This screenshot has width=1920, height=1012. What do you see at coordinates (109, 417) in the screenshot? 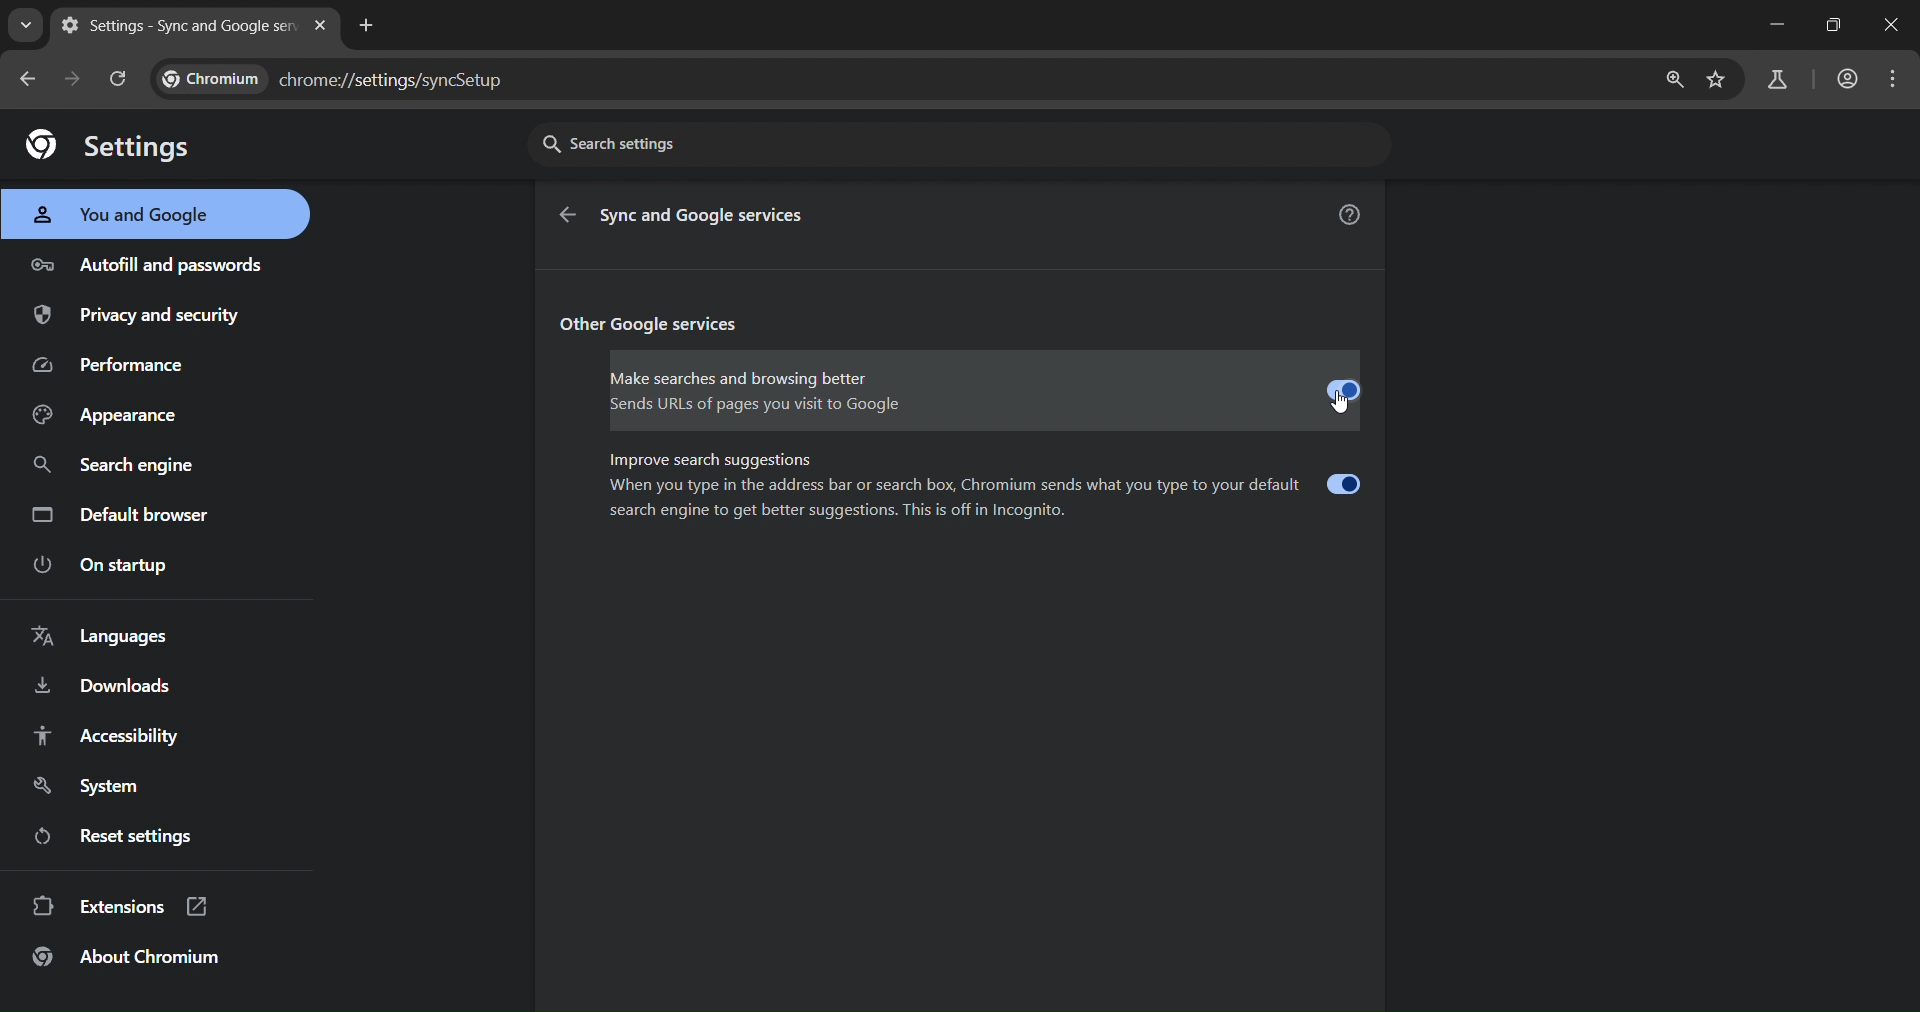
I see `appearance` at bounding box center [109, 417].